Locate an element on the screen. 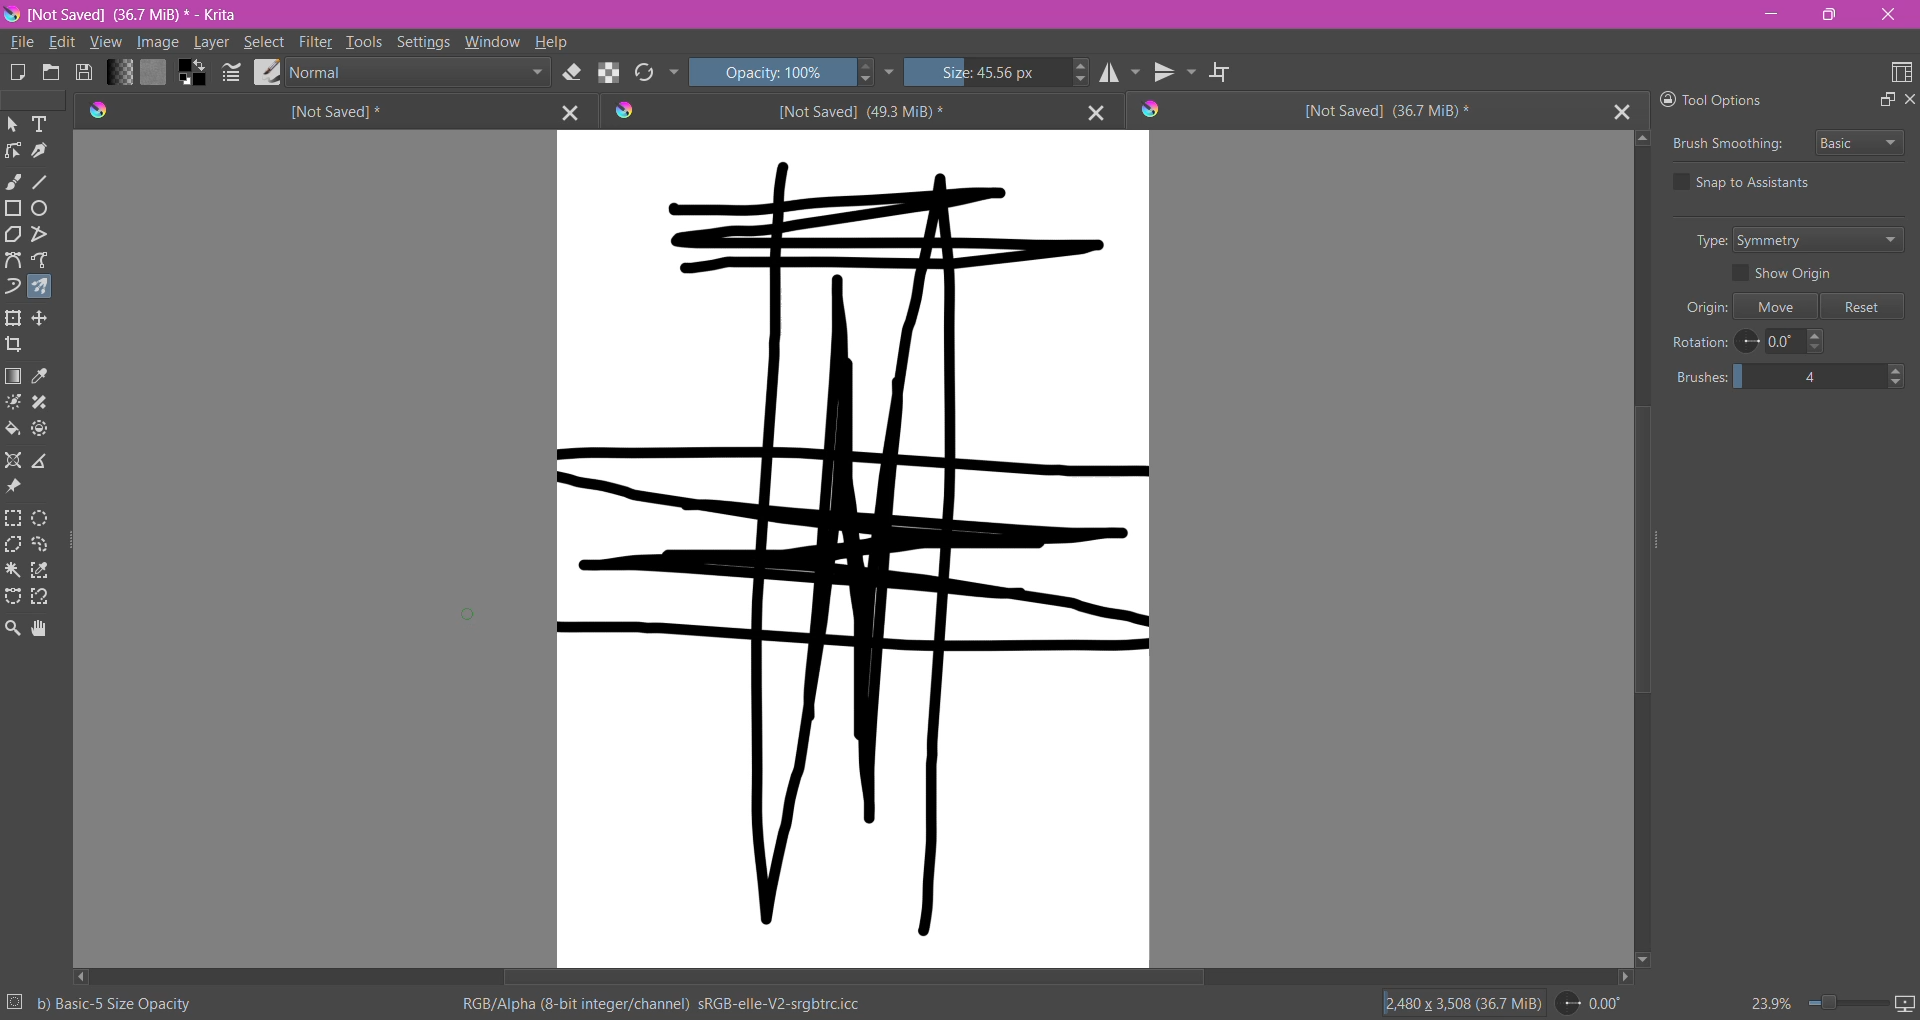 The width and height of the screenshot is (1920, 1020). Preserve Alpha is located at coordinates (606, 71).